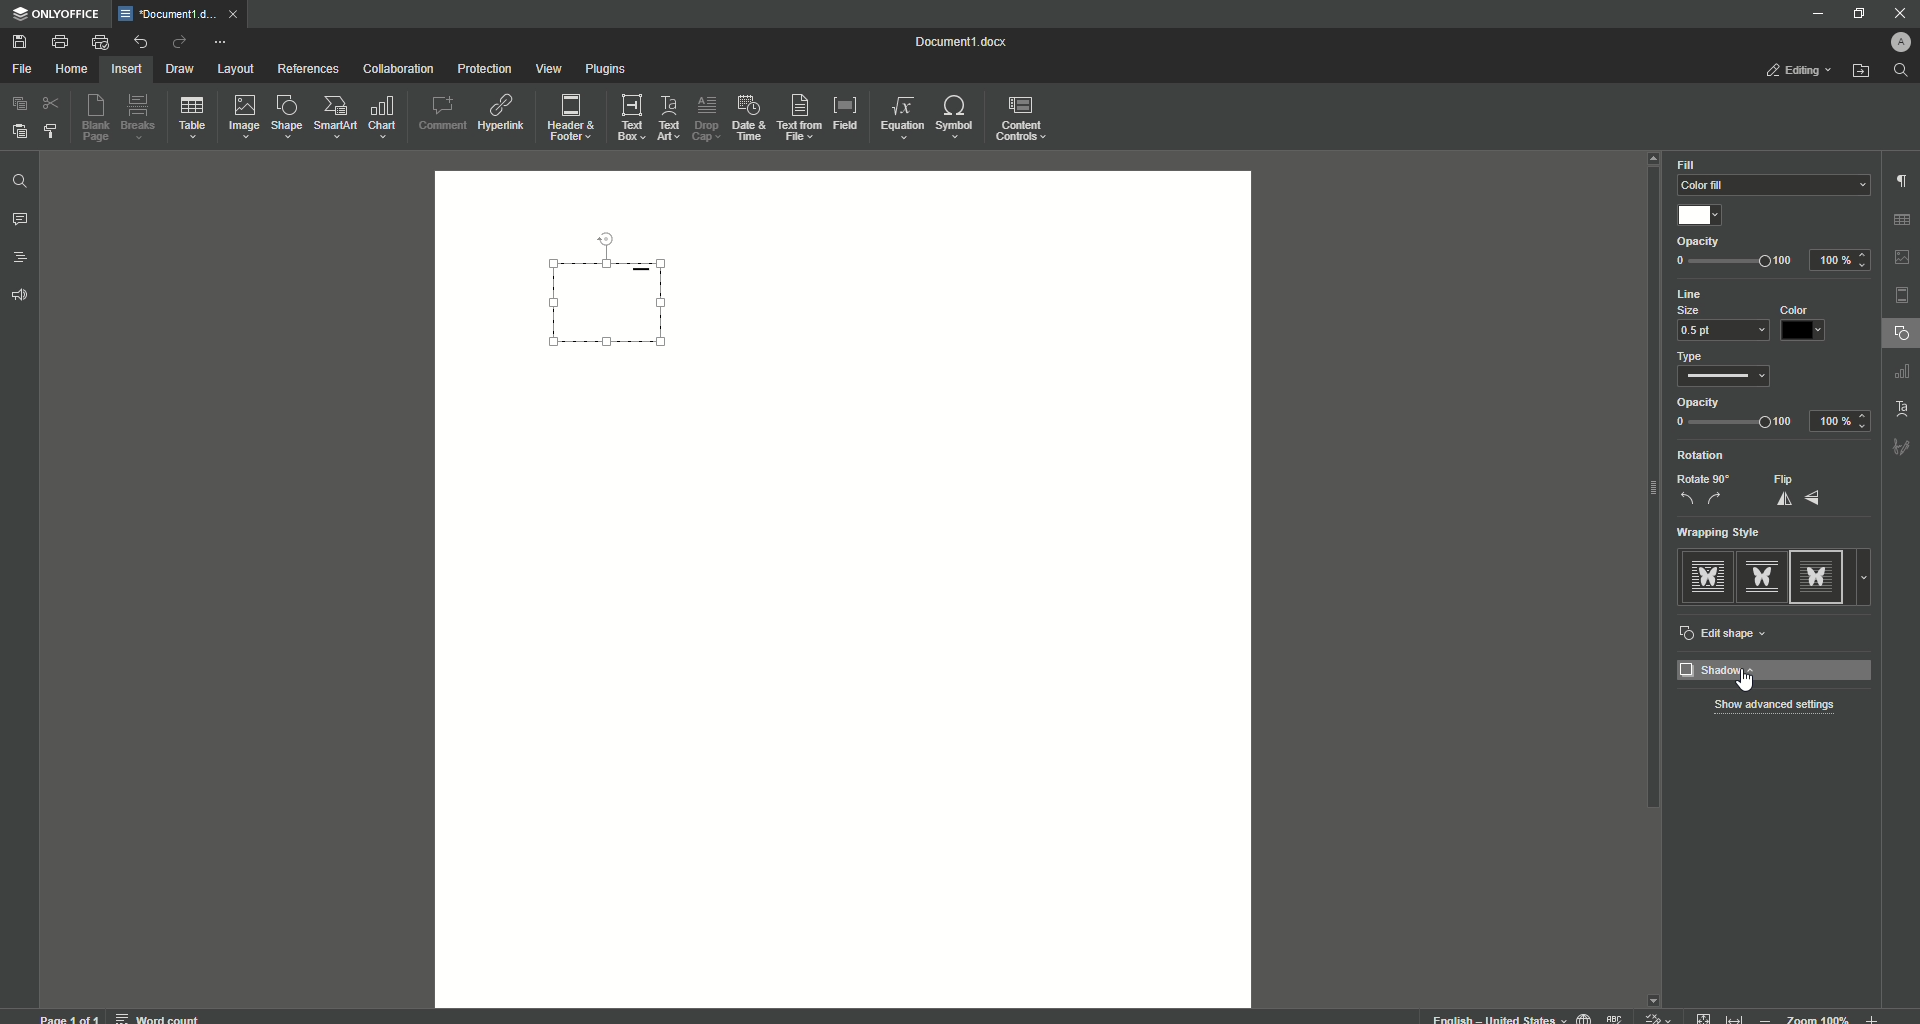 The image size is (1920, 1024). What do you see at coordinates (1775, 707) in the screenshot?
I see `Show advanced settings` at bounding box center [1775, 707].